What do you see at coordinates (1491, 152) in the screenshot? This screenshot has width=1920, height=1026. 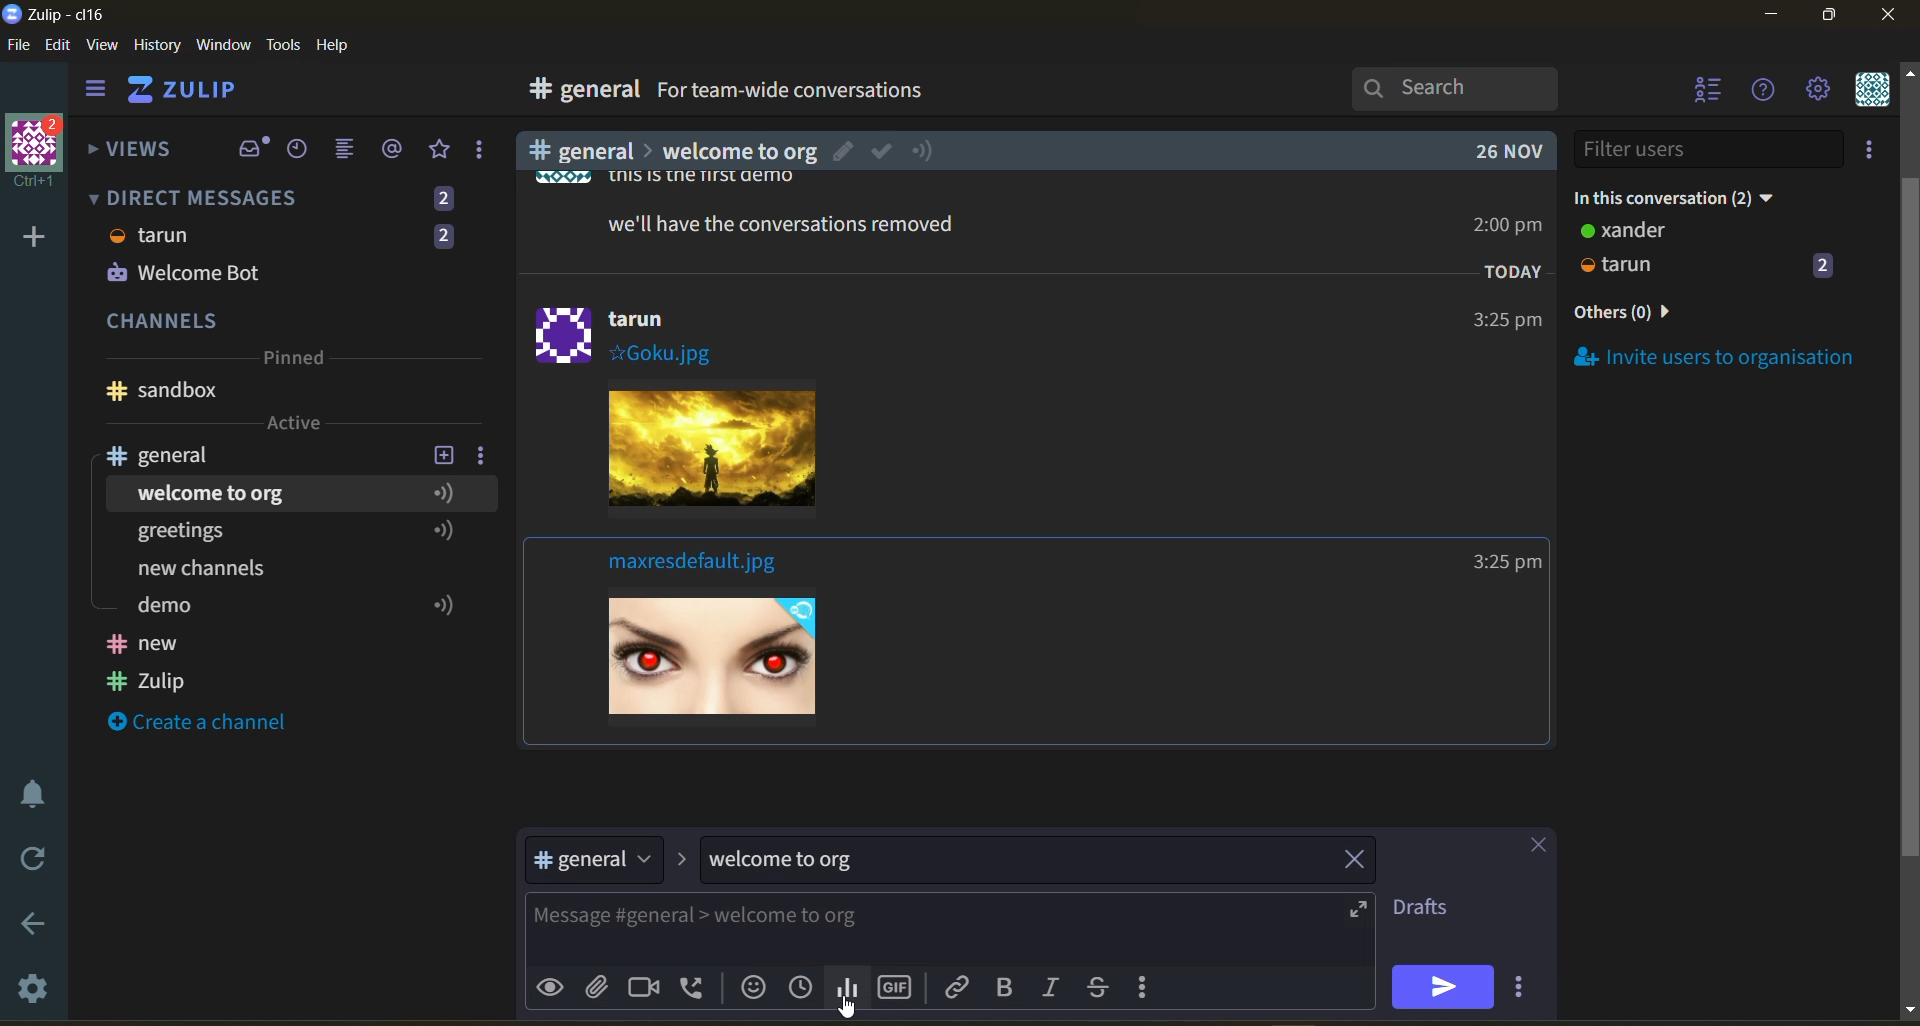 I see `` at bounding box center [1491, 152].